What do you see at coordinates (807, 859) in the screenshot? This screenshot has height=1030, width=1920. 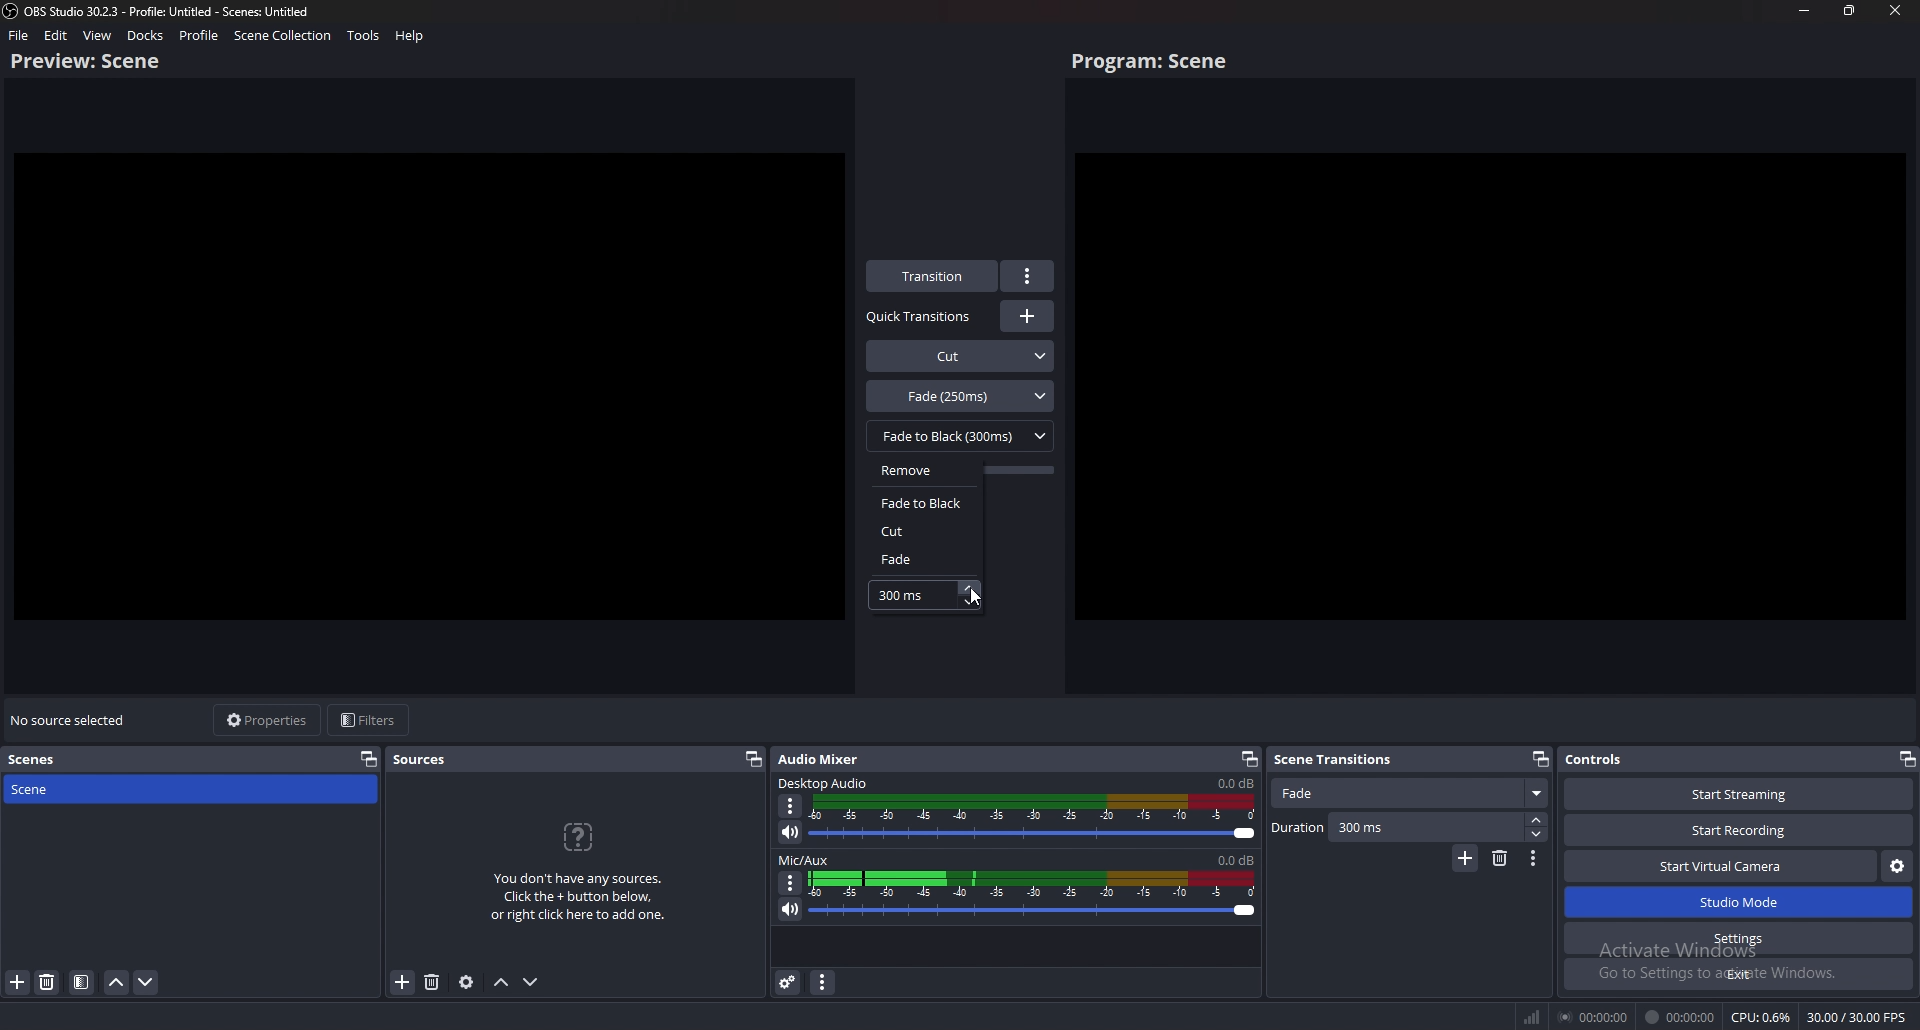 I see `mic/aux` at bounding box center [807, 859].